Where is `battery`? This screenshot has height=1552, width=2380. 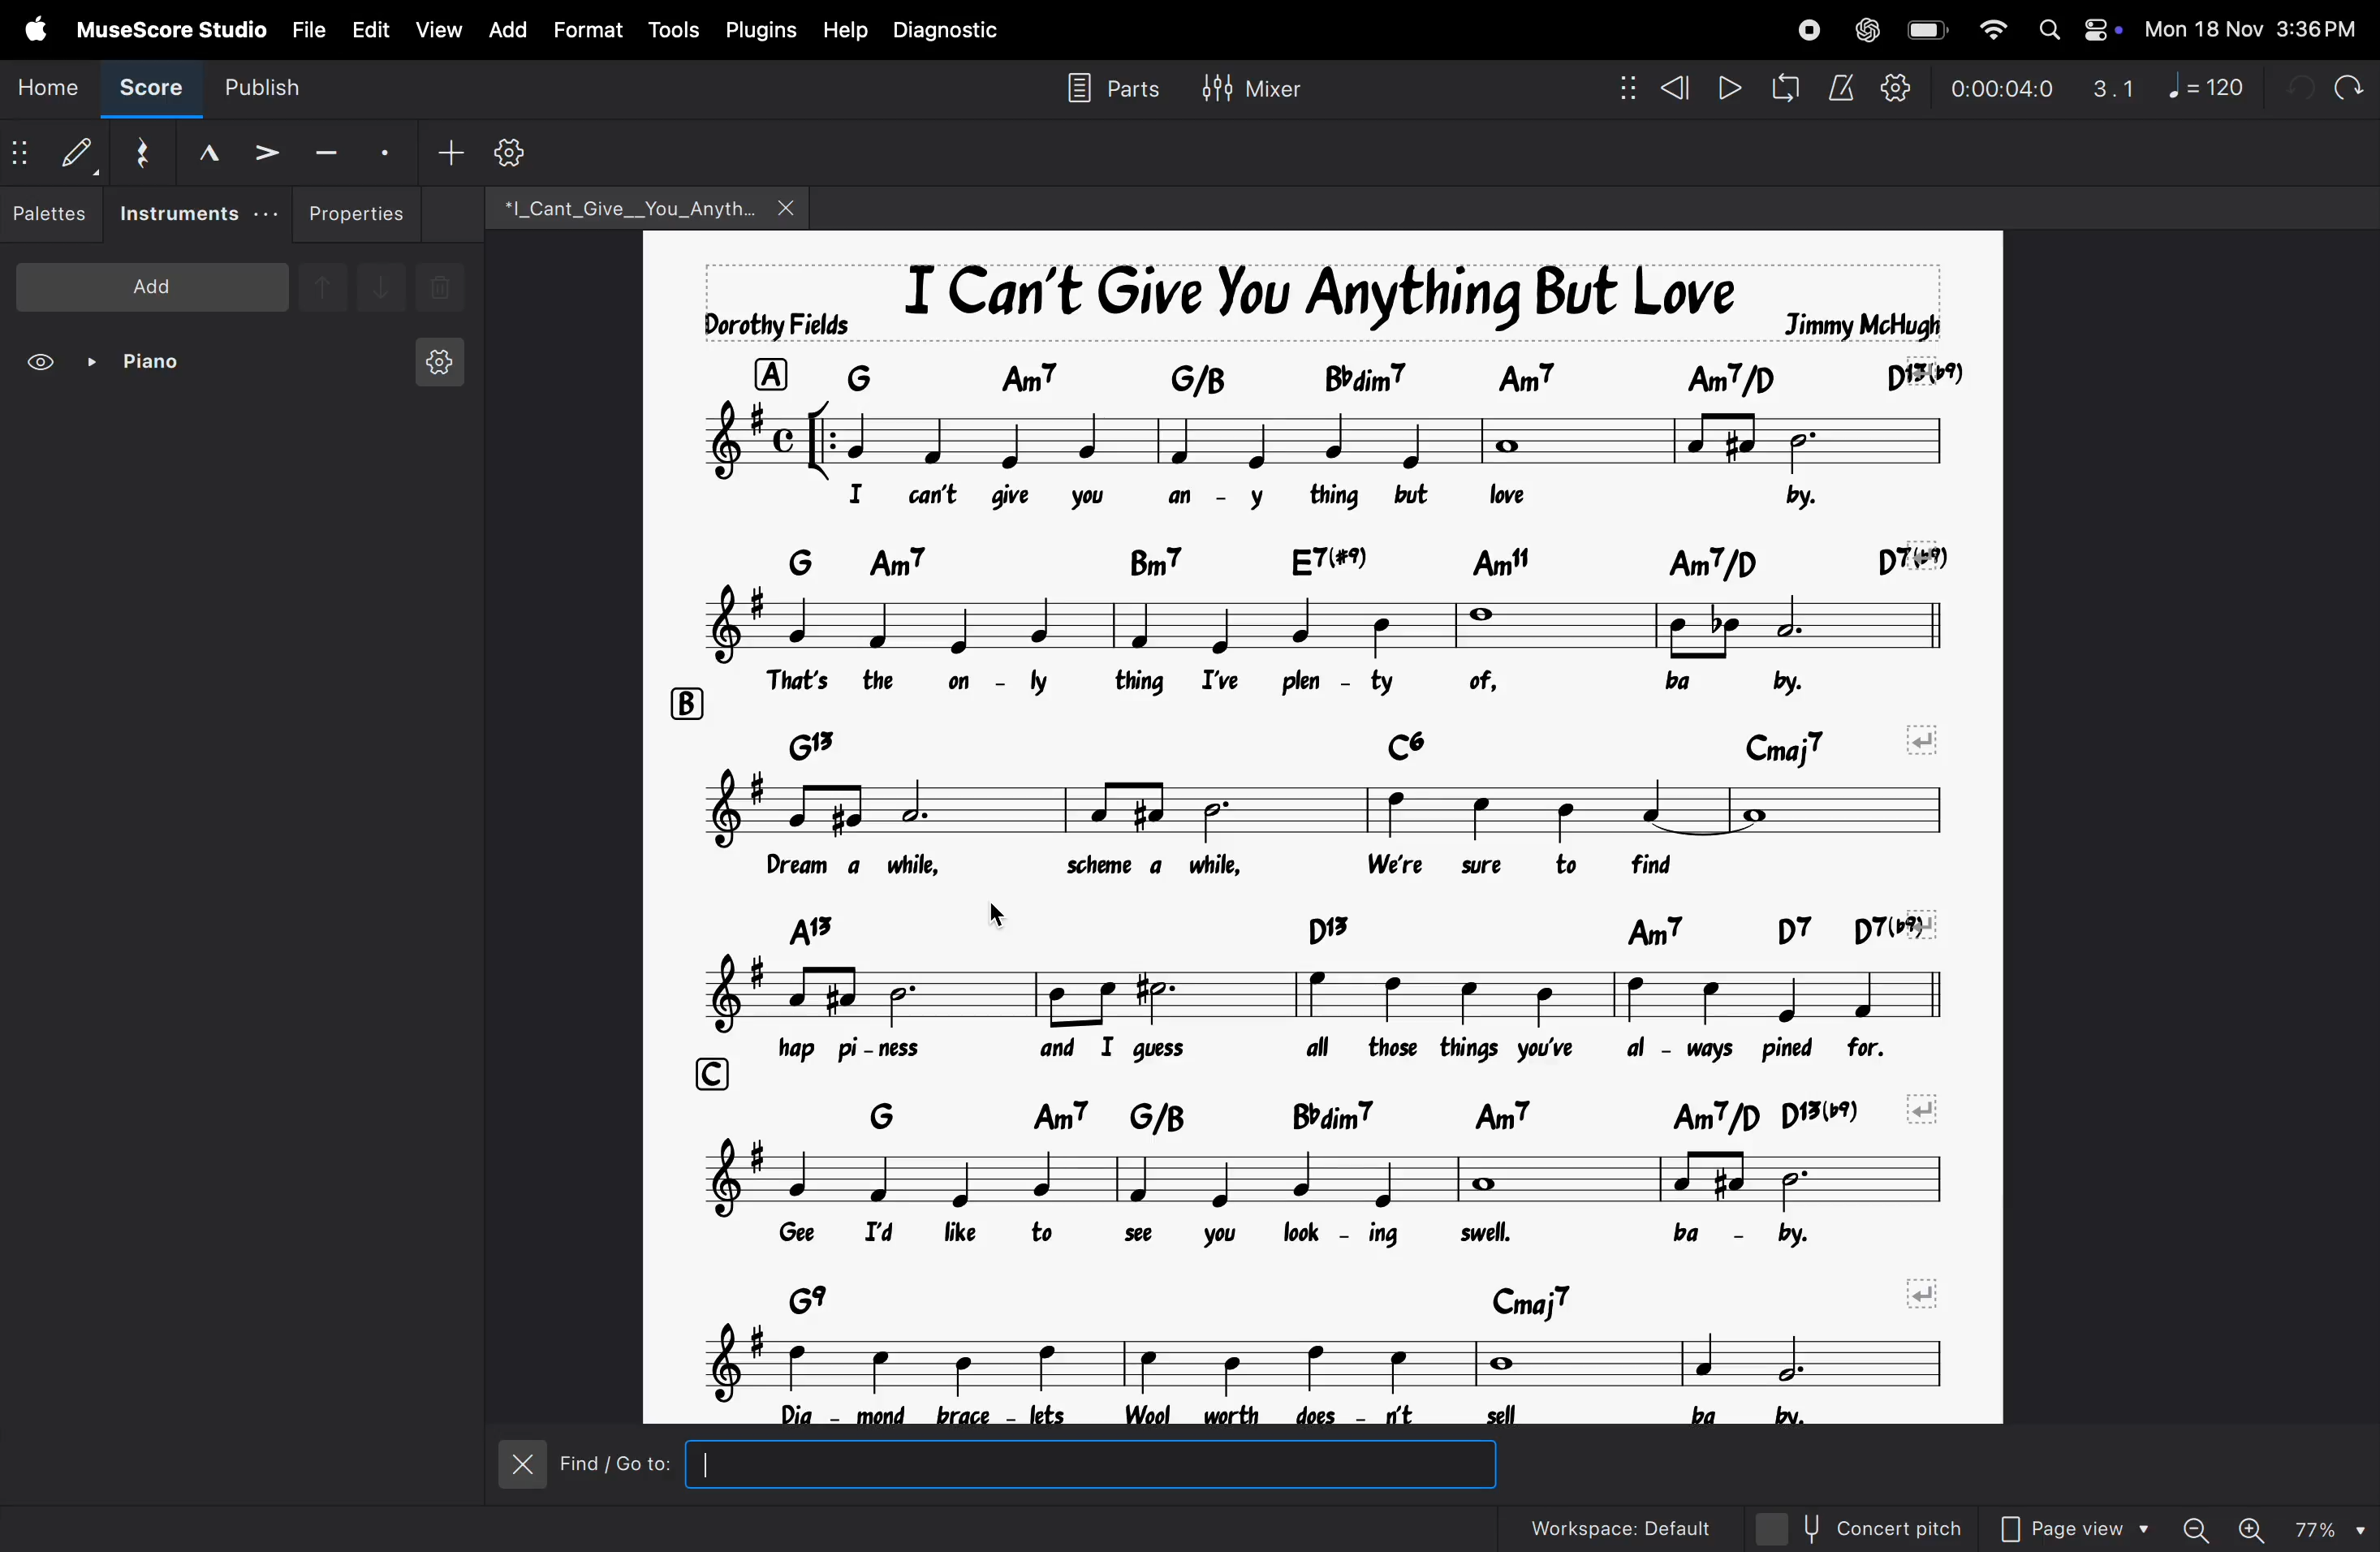
battery is located at coordinates (1924, 29).